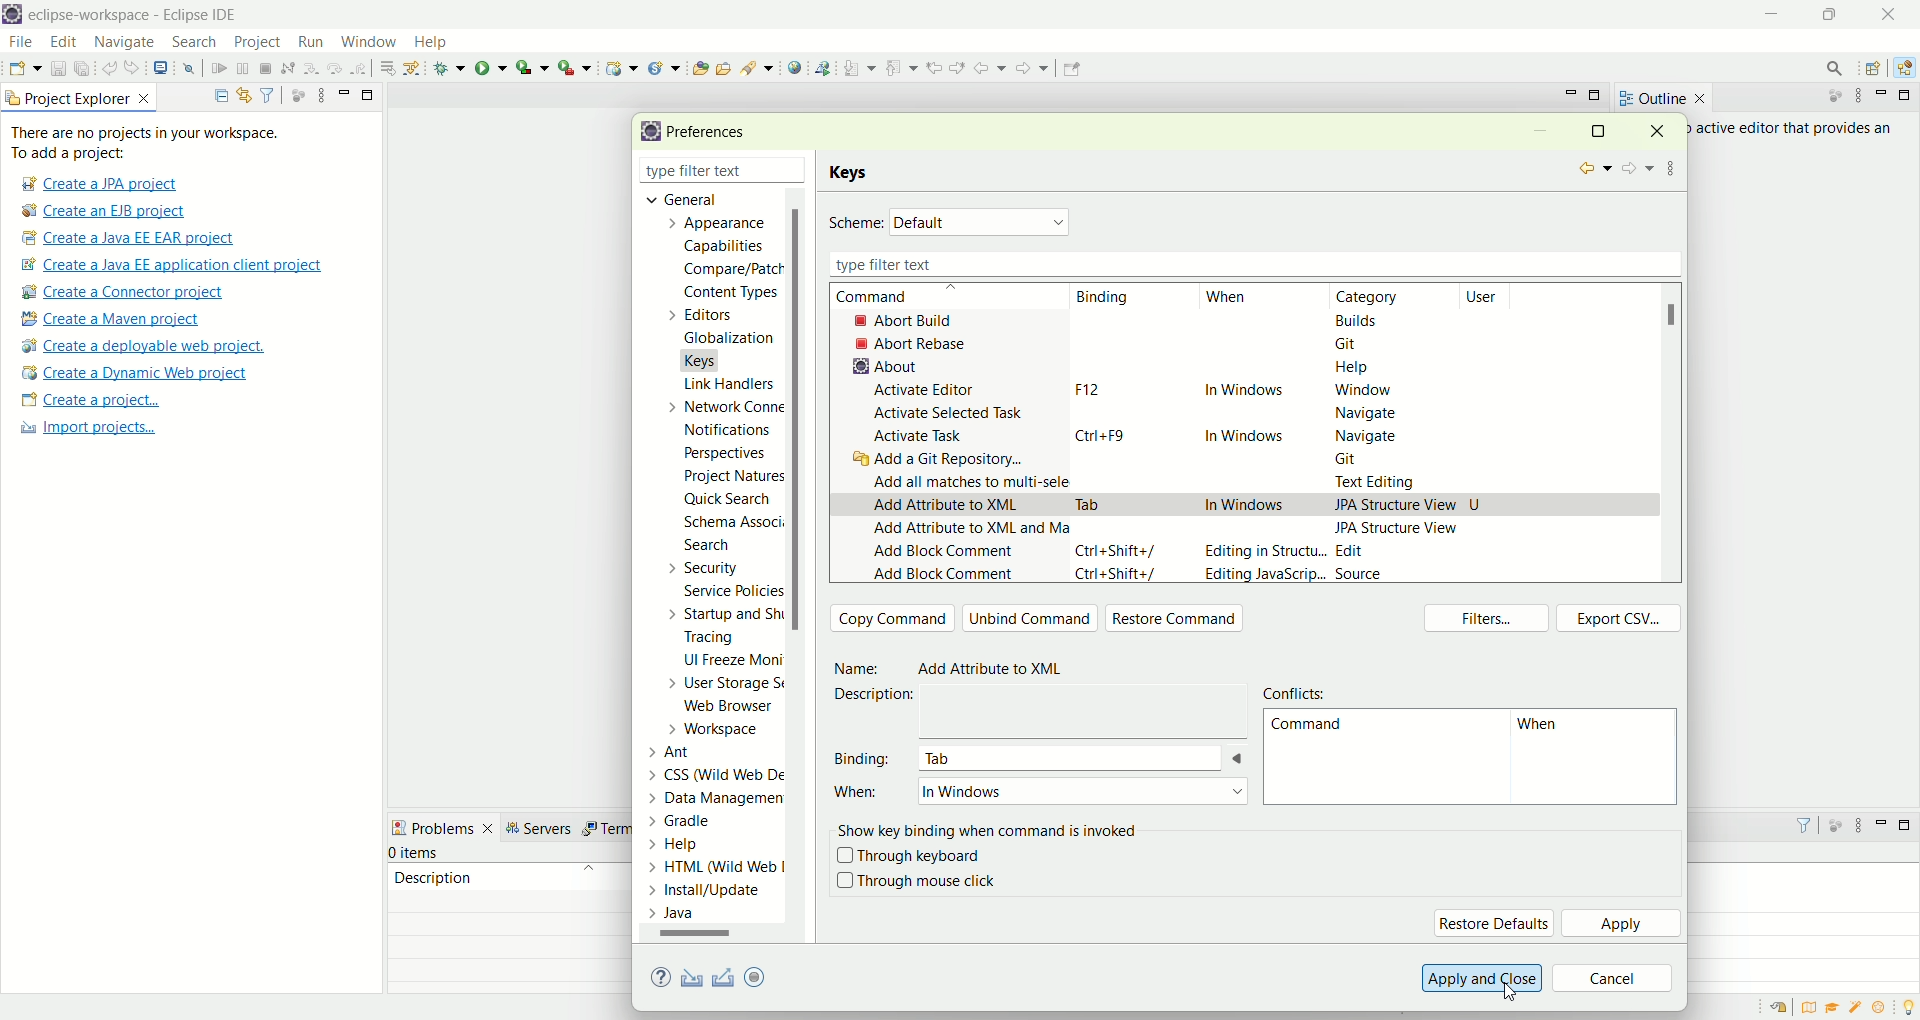  What do you see at coordinates (1287, 553) in the screenshot?
I see `editing in structure...Edit` at bounding box center [1287, 553].